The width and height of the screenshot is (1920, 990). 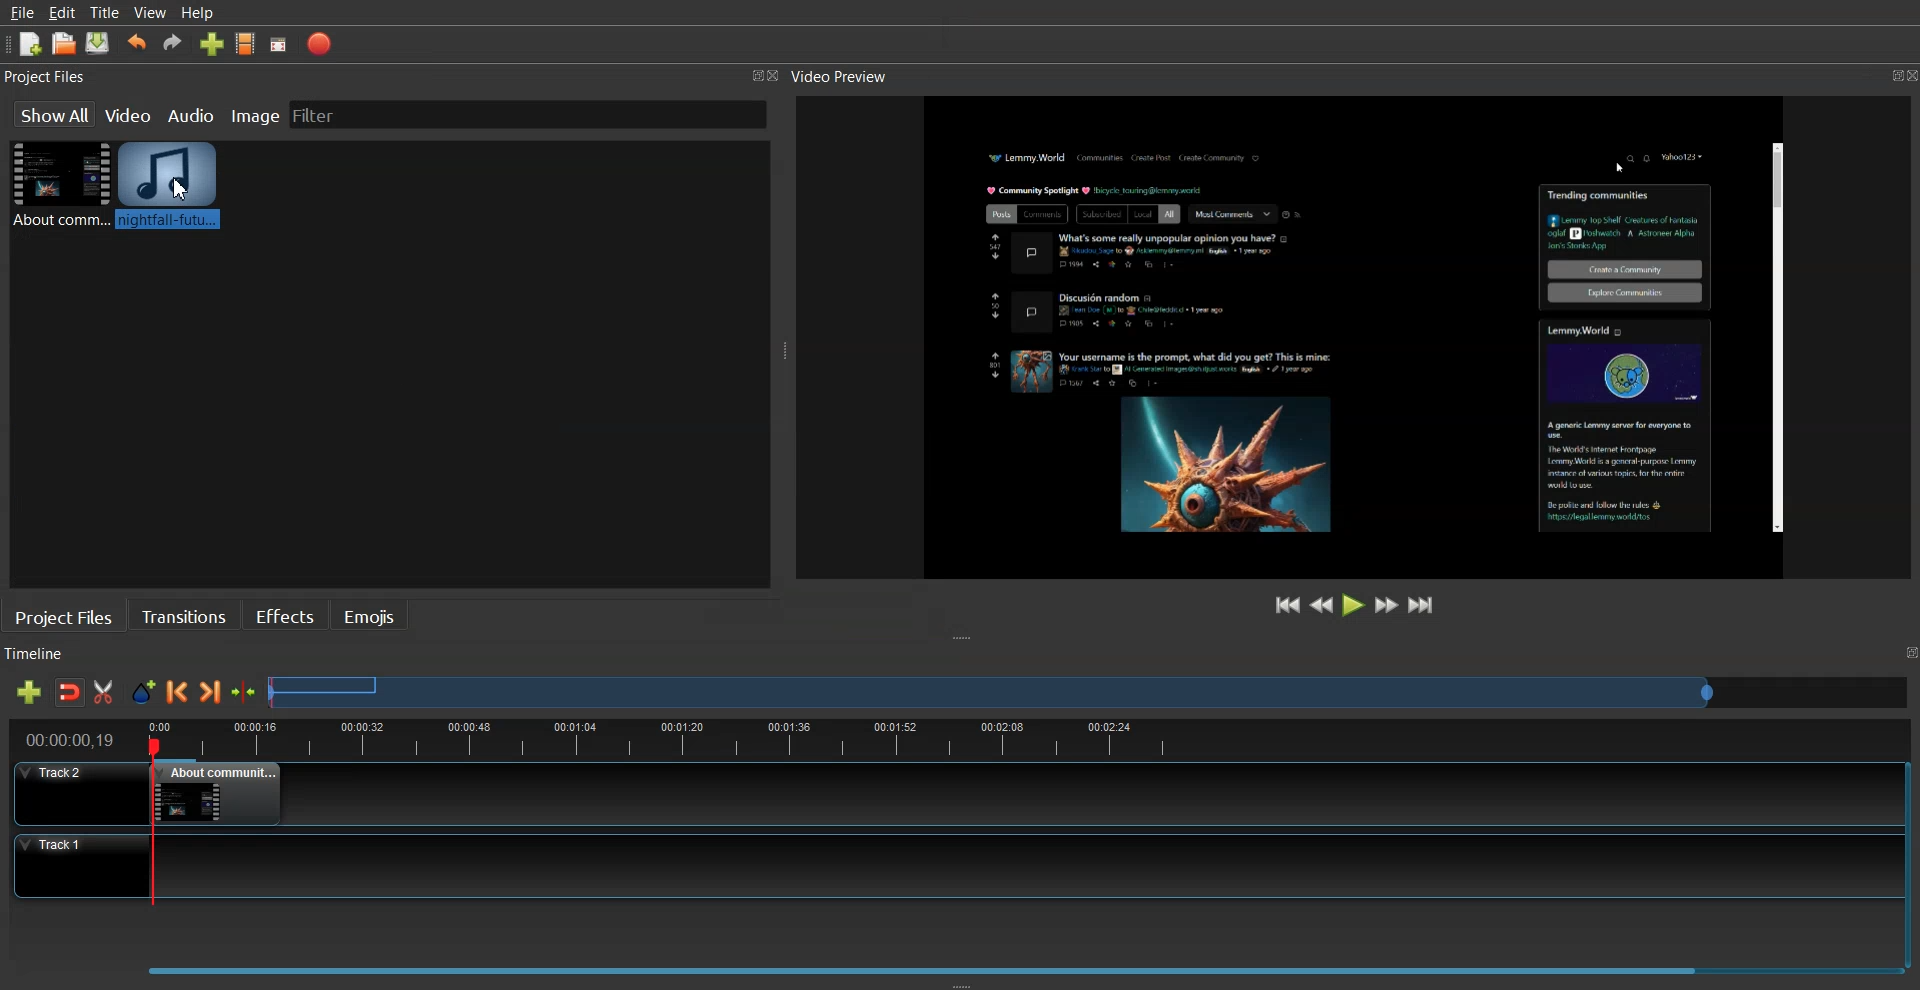 I want to click on Window Adjuster, so click(x=962, y=983).